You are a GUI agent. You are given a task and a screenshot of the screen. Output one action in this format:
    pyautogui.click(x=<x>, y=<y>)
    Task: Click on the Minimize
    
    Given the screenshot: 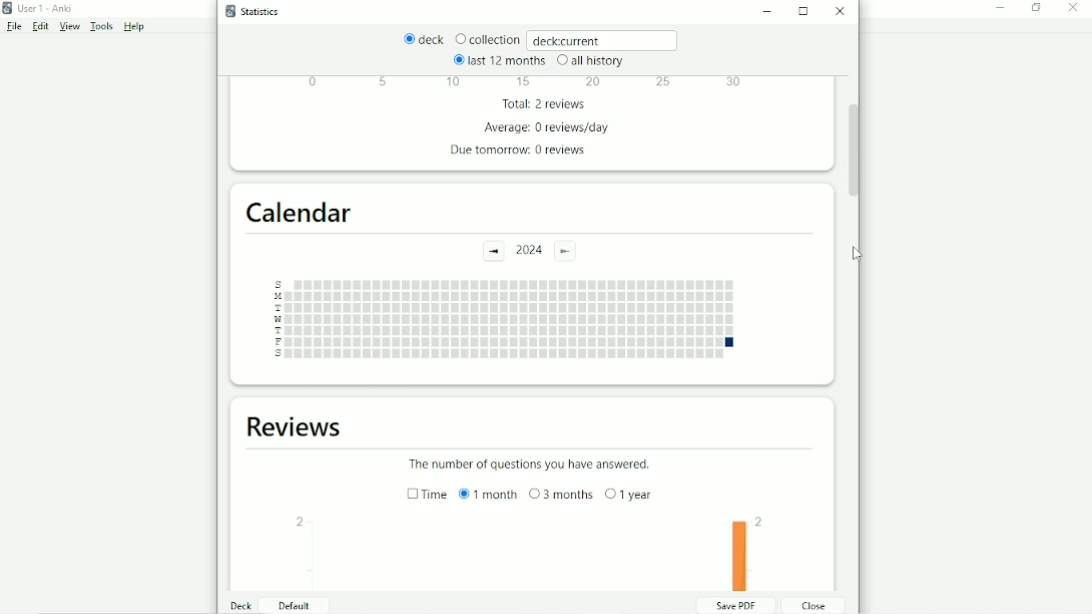 What is the action you would take?
    pyautogui.click(x=1001, y=8)
    